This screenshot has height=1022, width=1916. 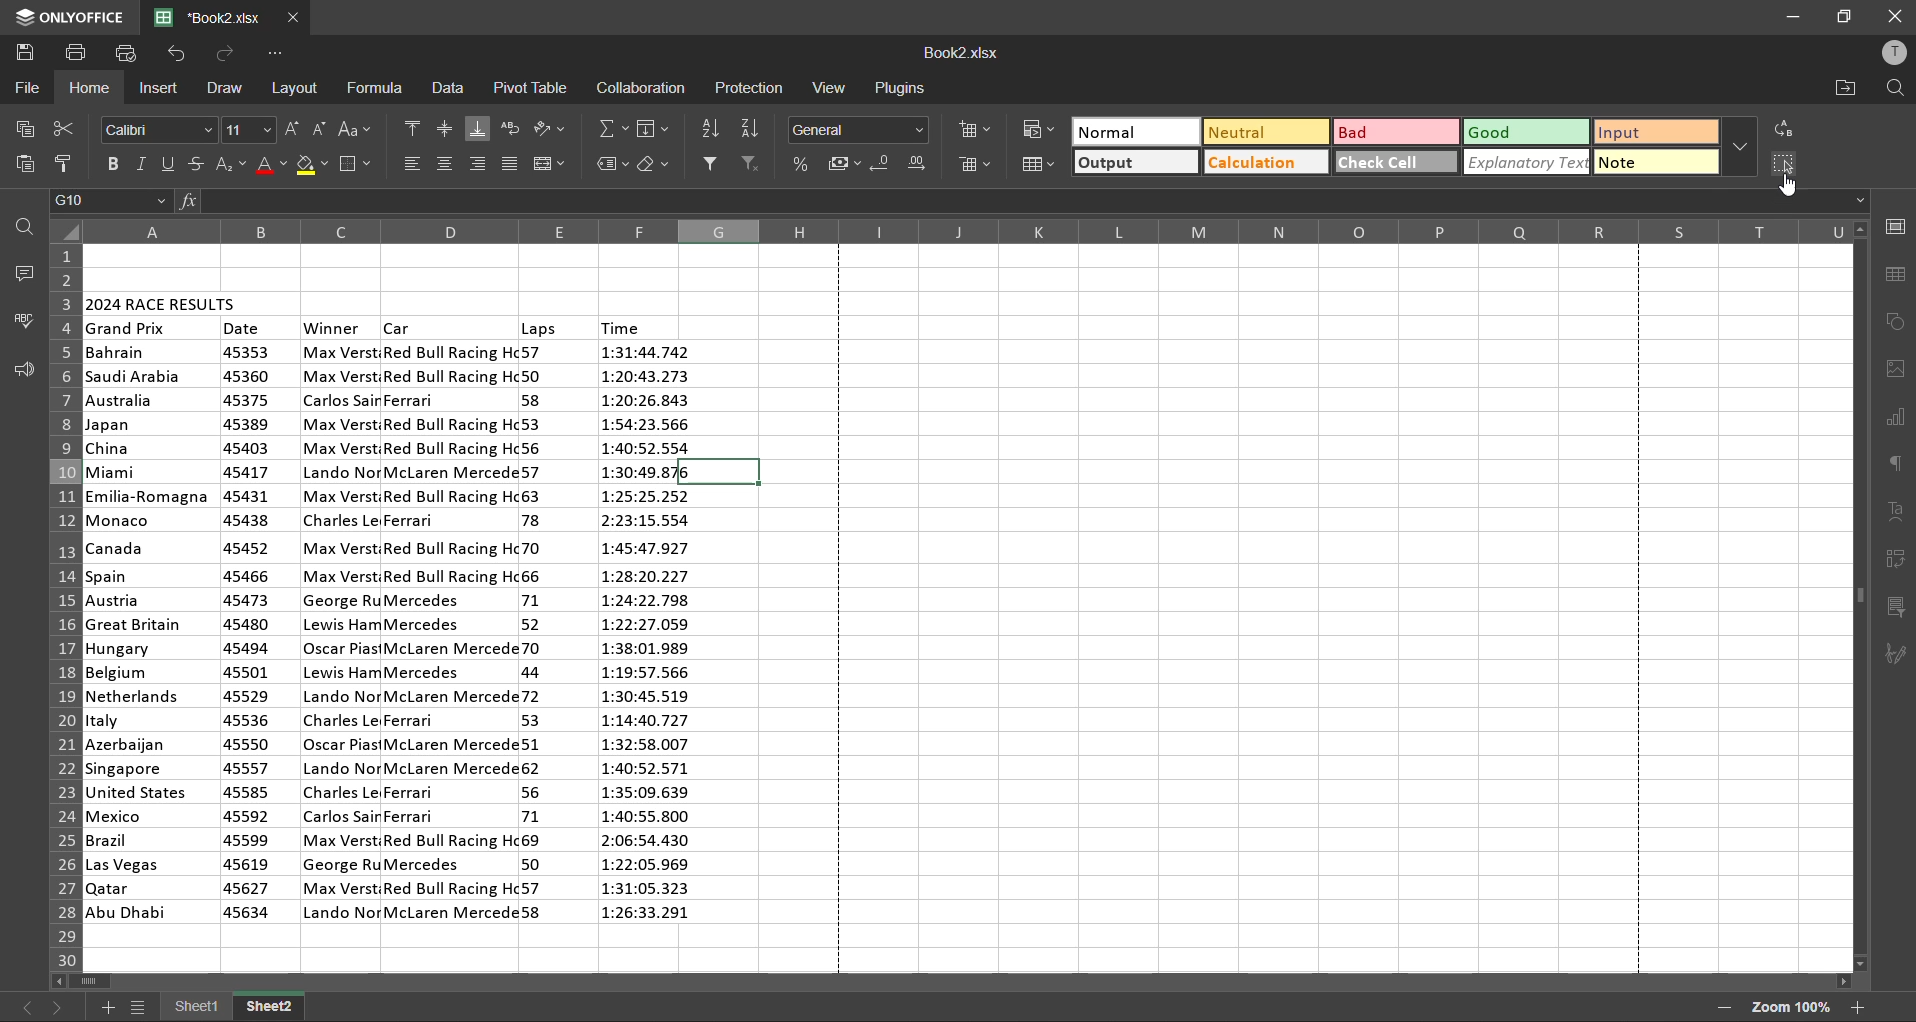 I want to click on borders, so click(x=357, y=167).